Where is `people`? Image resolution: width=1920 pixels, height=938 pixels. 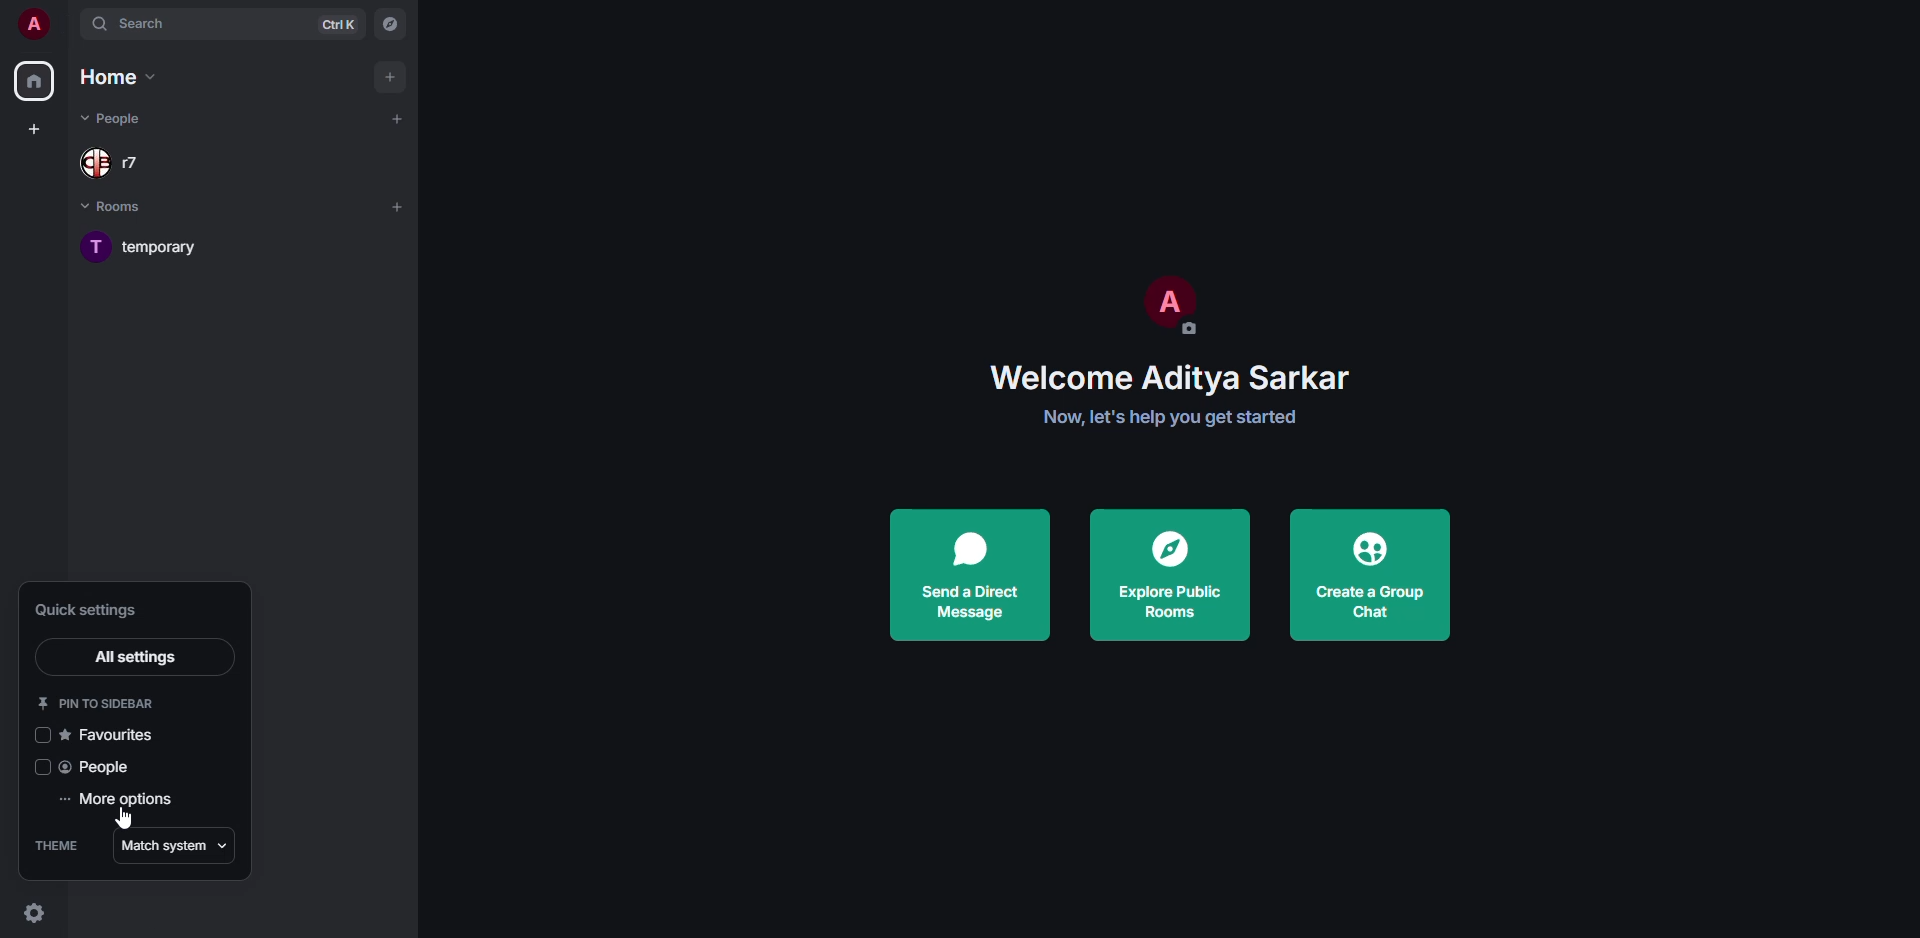 people is located at coordinates (115, 119).